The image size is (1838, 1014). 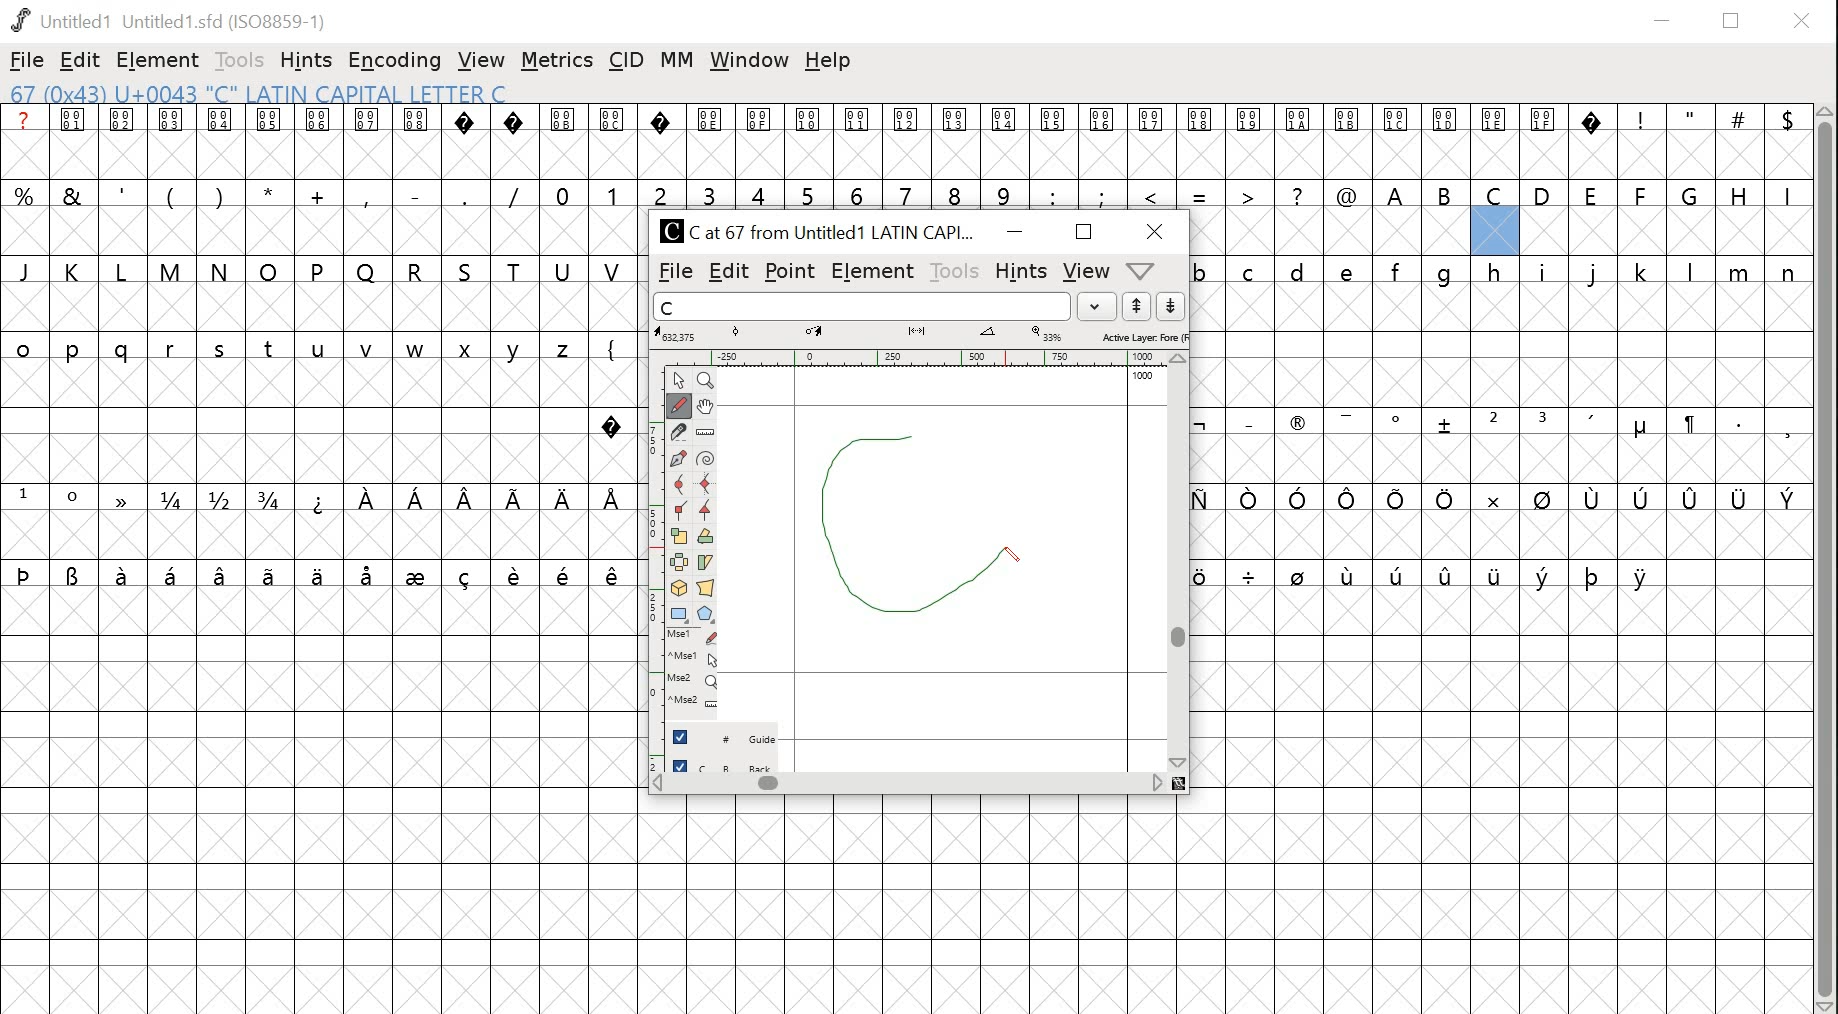 I want to click on point, so click(x=682, y=379).